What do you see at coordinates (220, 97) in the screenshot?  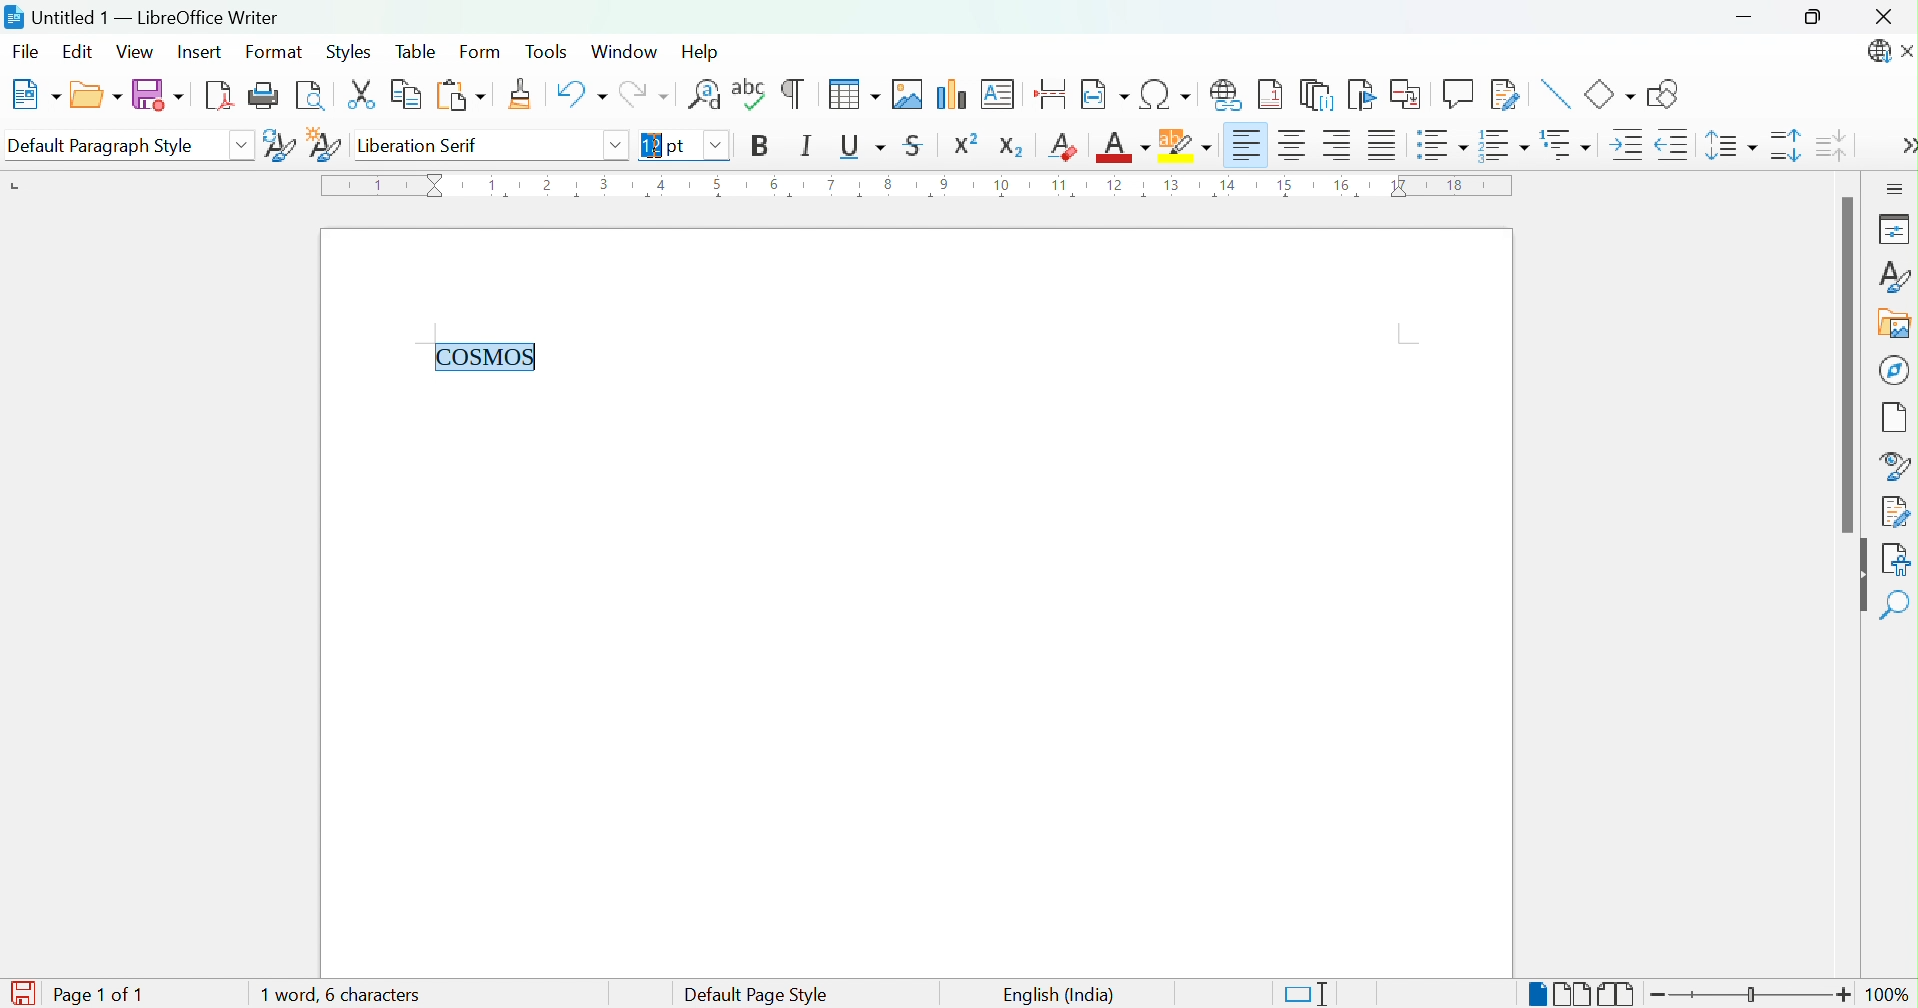 I see `Export as PDF` at bounding box center [220, 97].